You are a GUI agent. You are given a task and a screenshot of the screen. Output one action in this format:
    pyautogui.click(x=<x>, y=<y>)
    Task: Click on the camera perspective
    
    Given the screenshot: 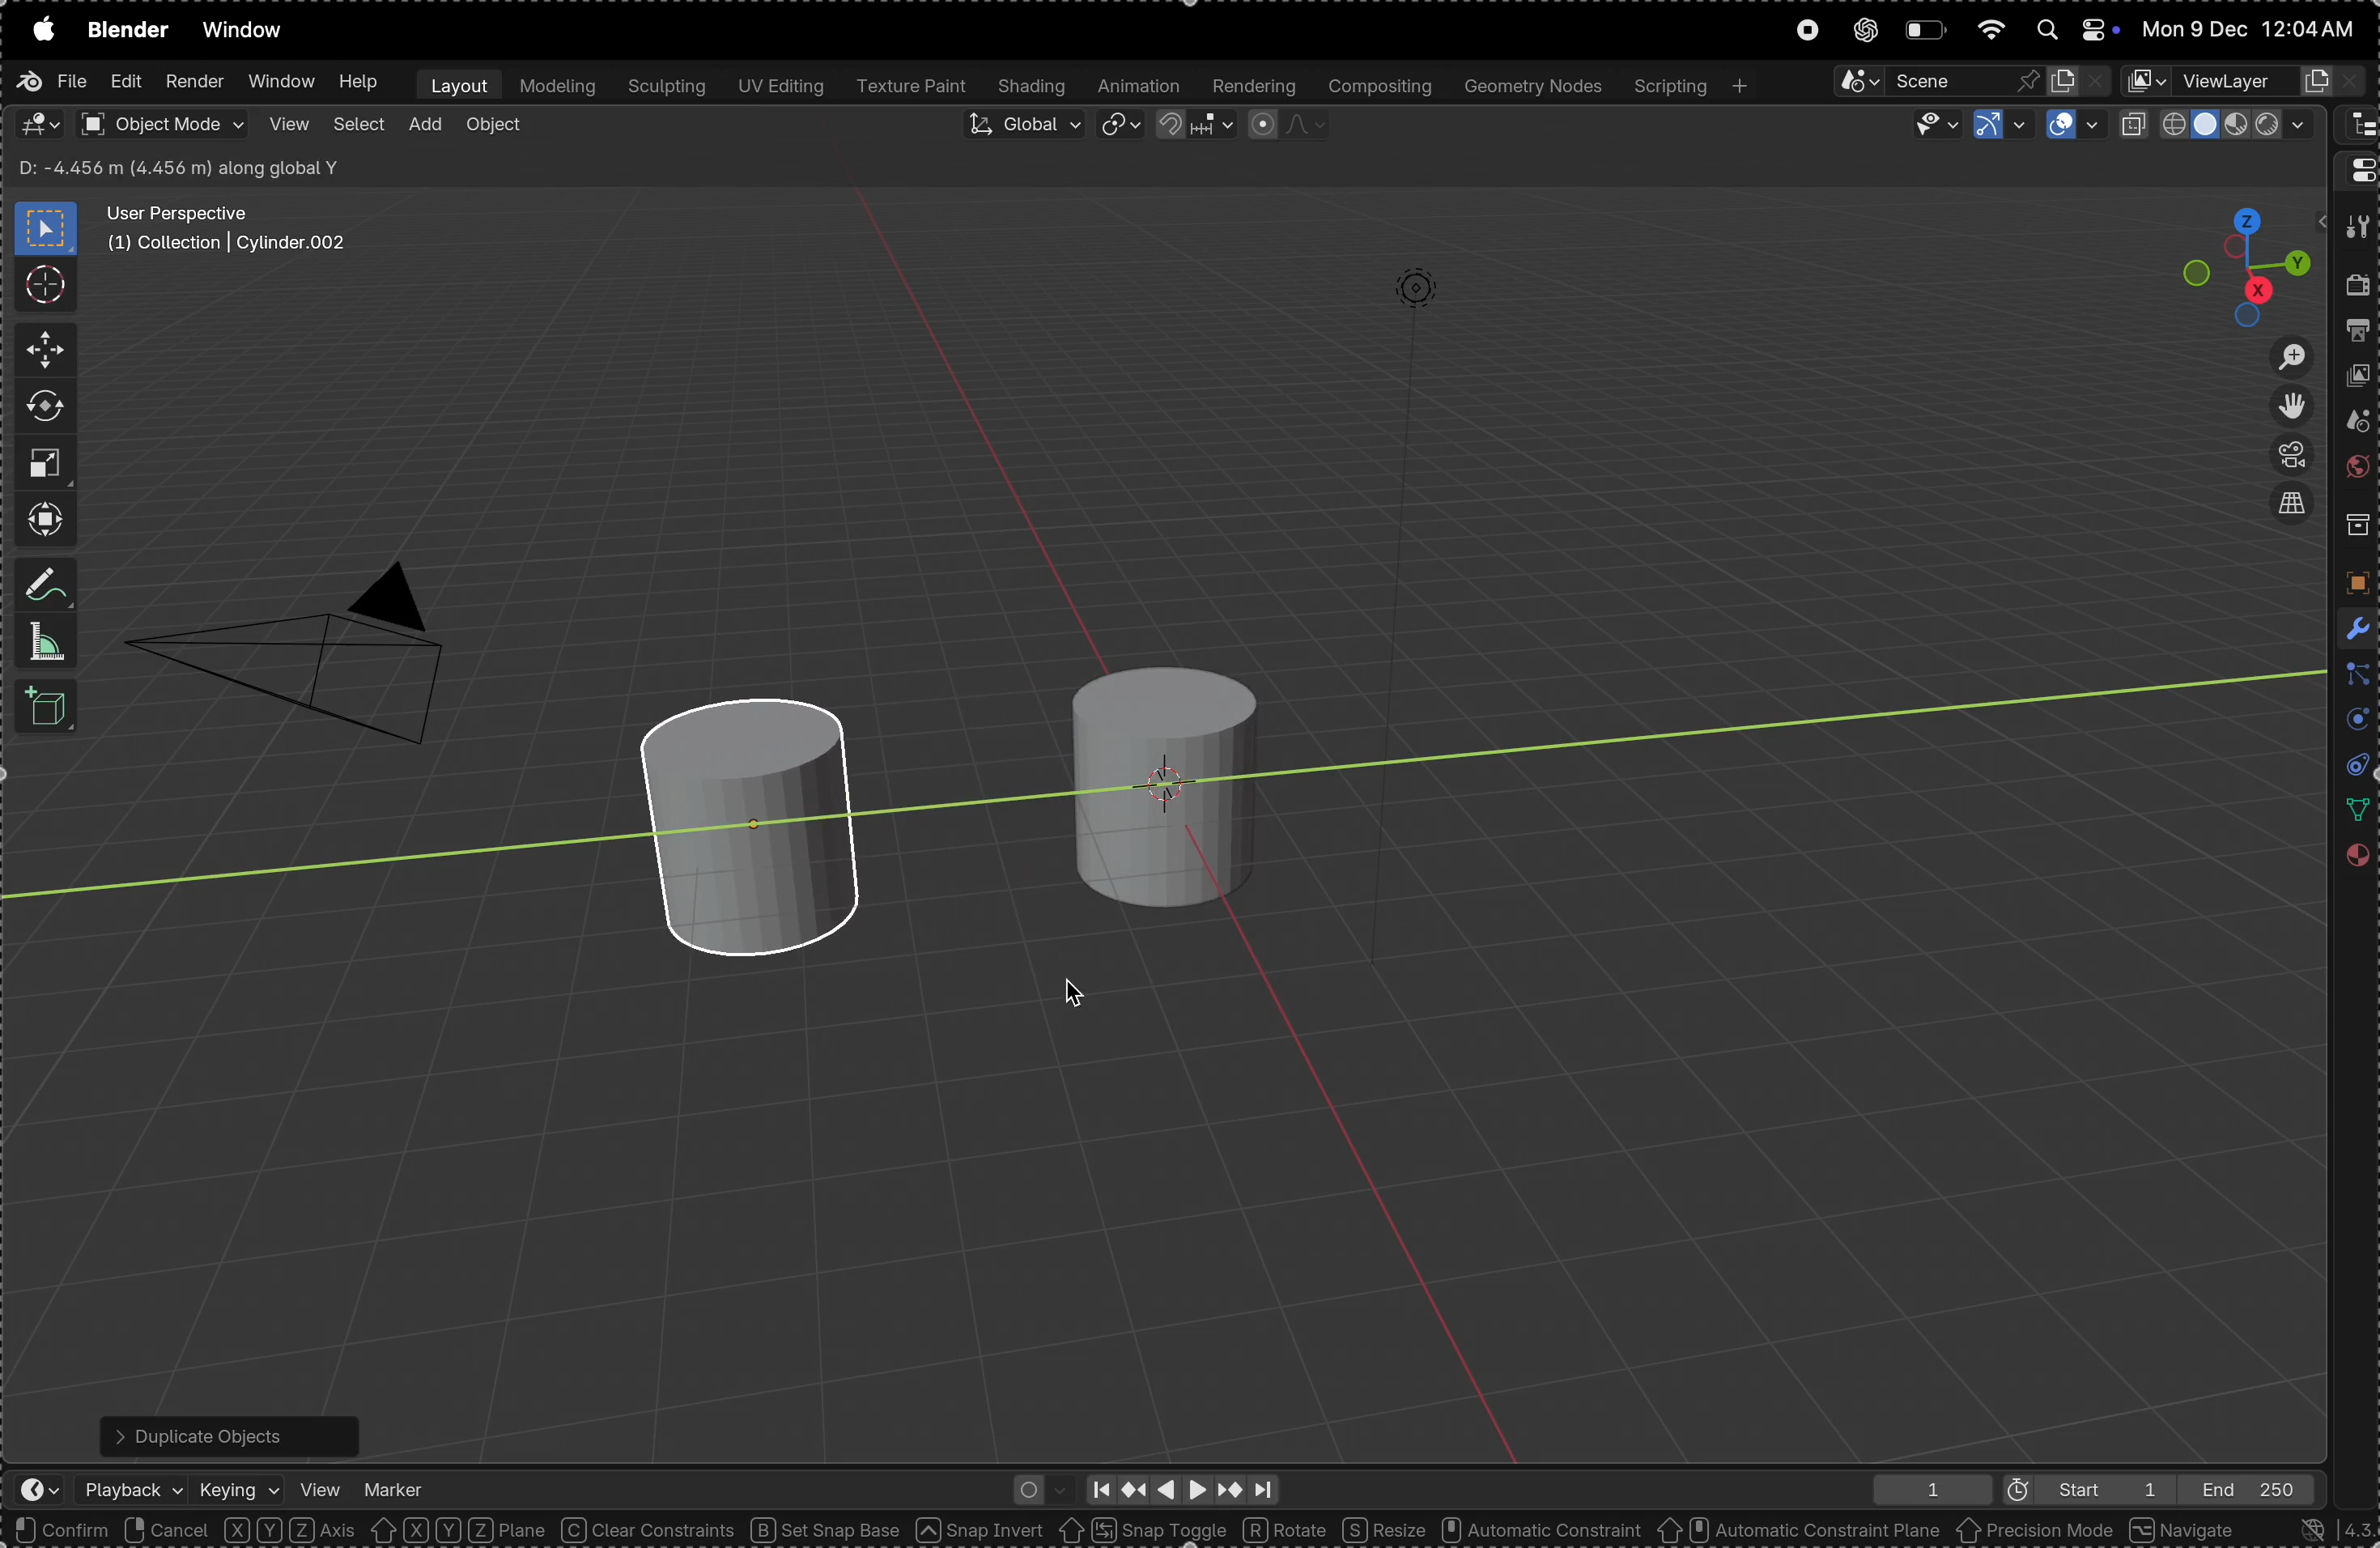 What is the action you would take?
    pyautogui.click(x=302, y=641)
    